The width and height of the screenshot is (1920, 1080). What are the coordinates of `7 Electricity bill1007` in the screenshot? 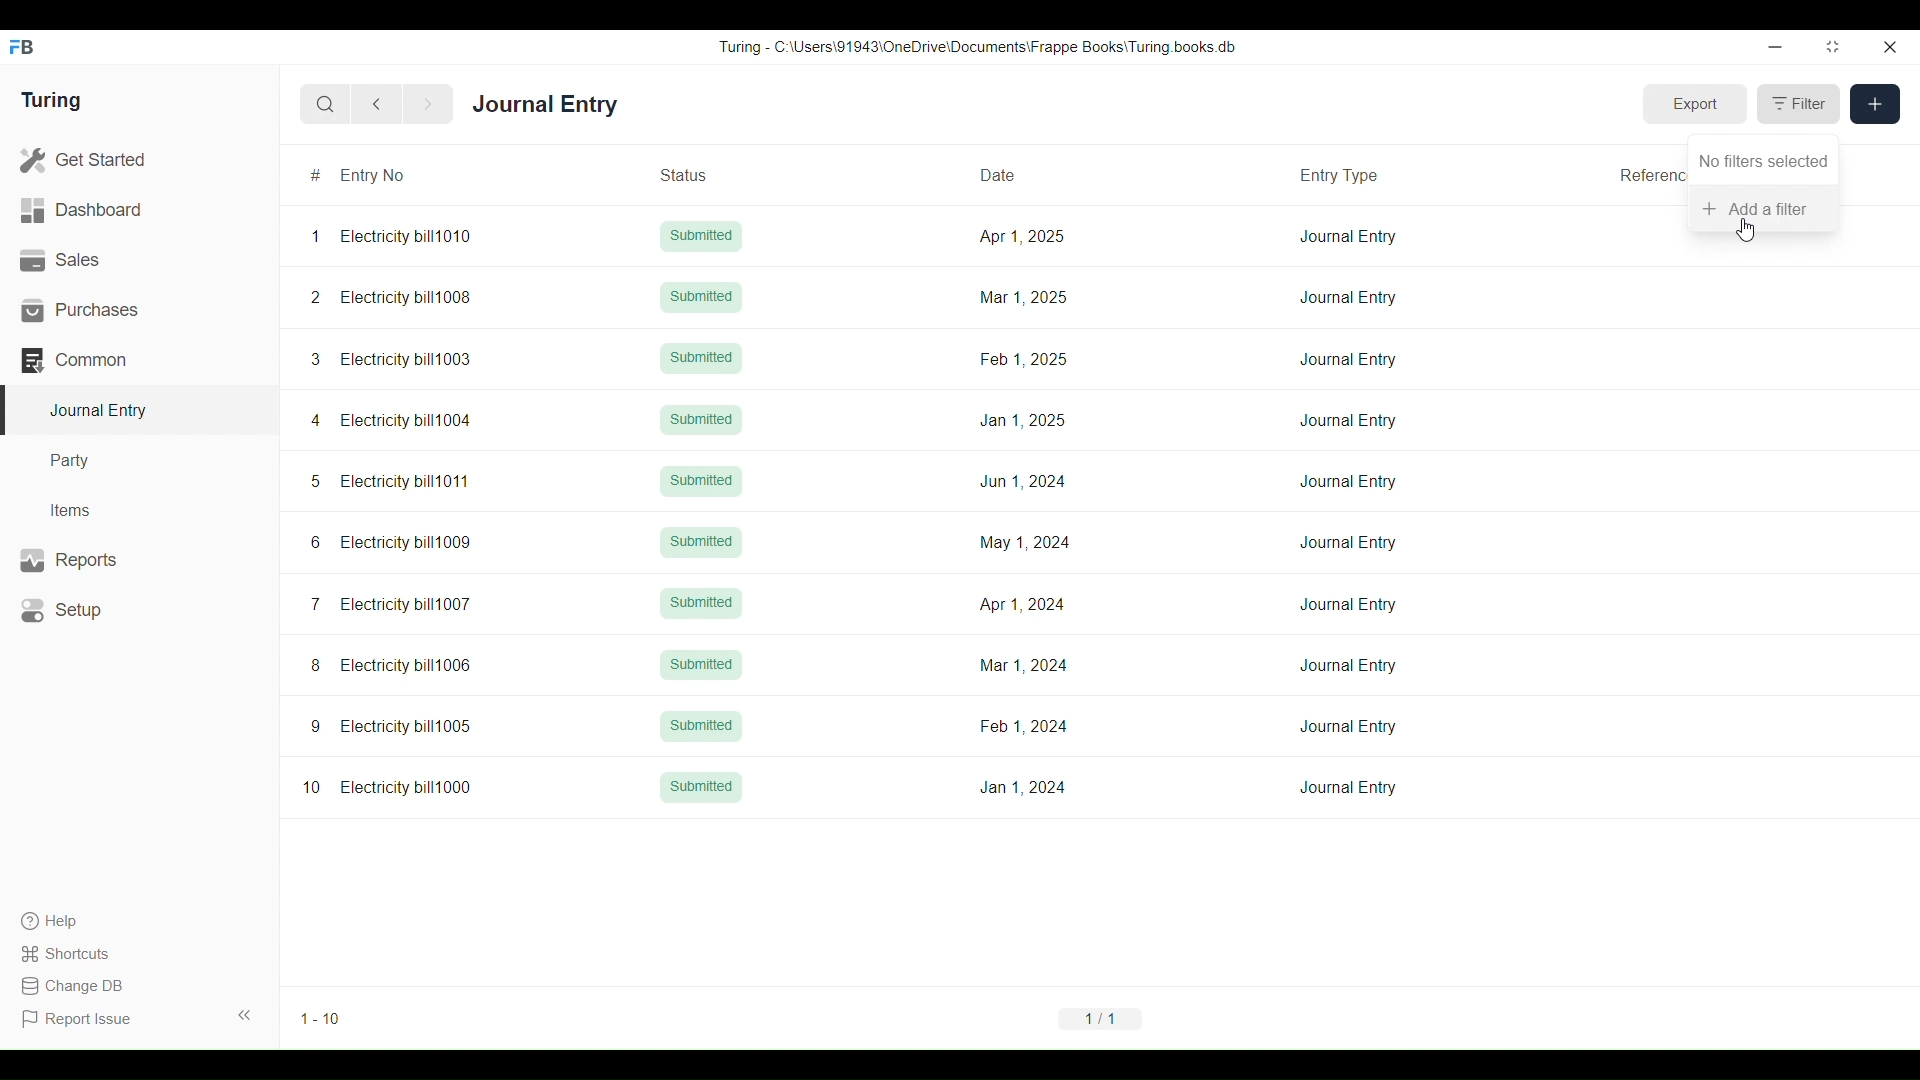 It's located at (390, 604).